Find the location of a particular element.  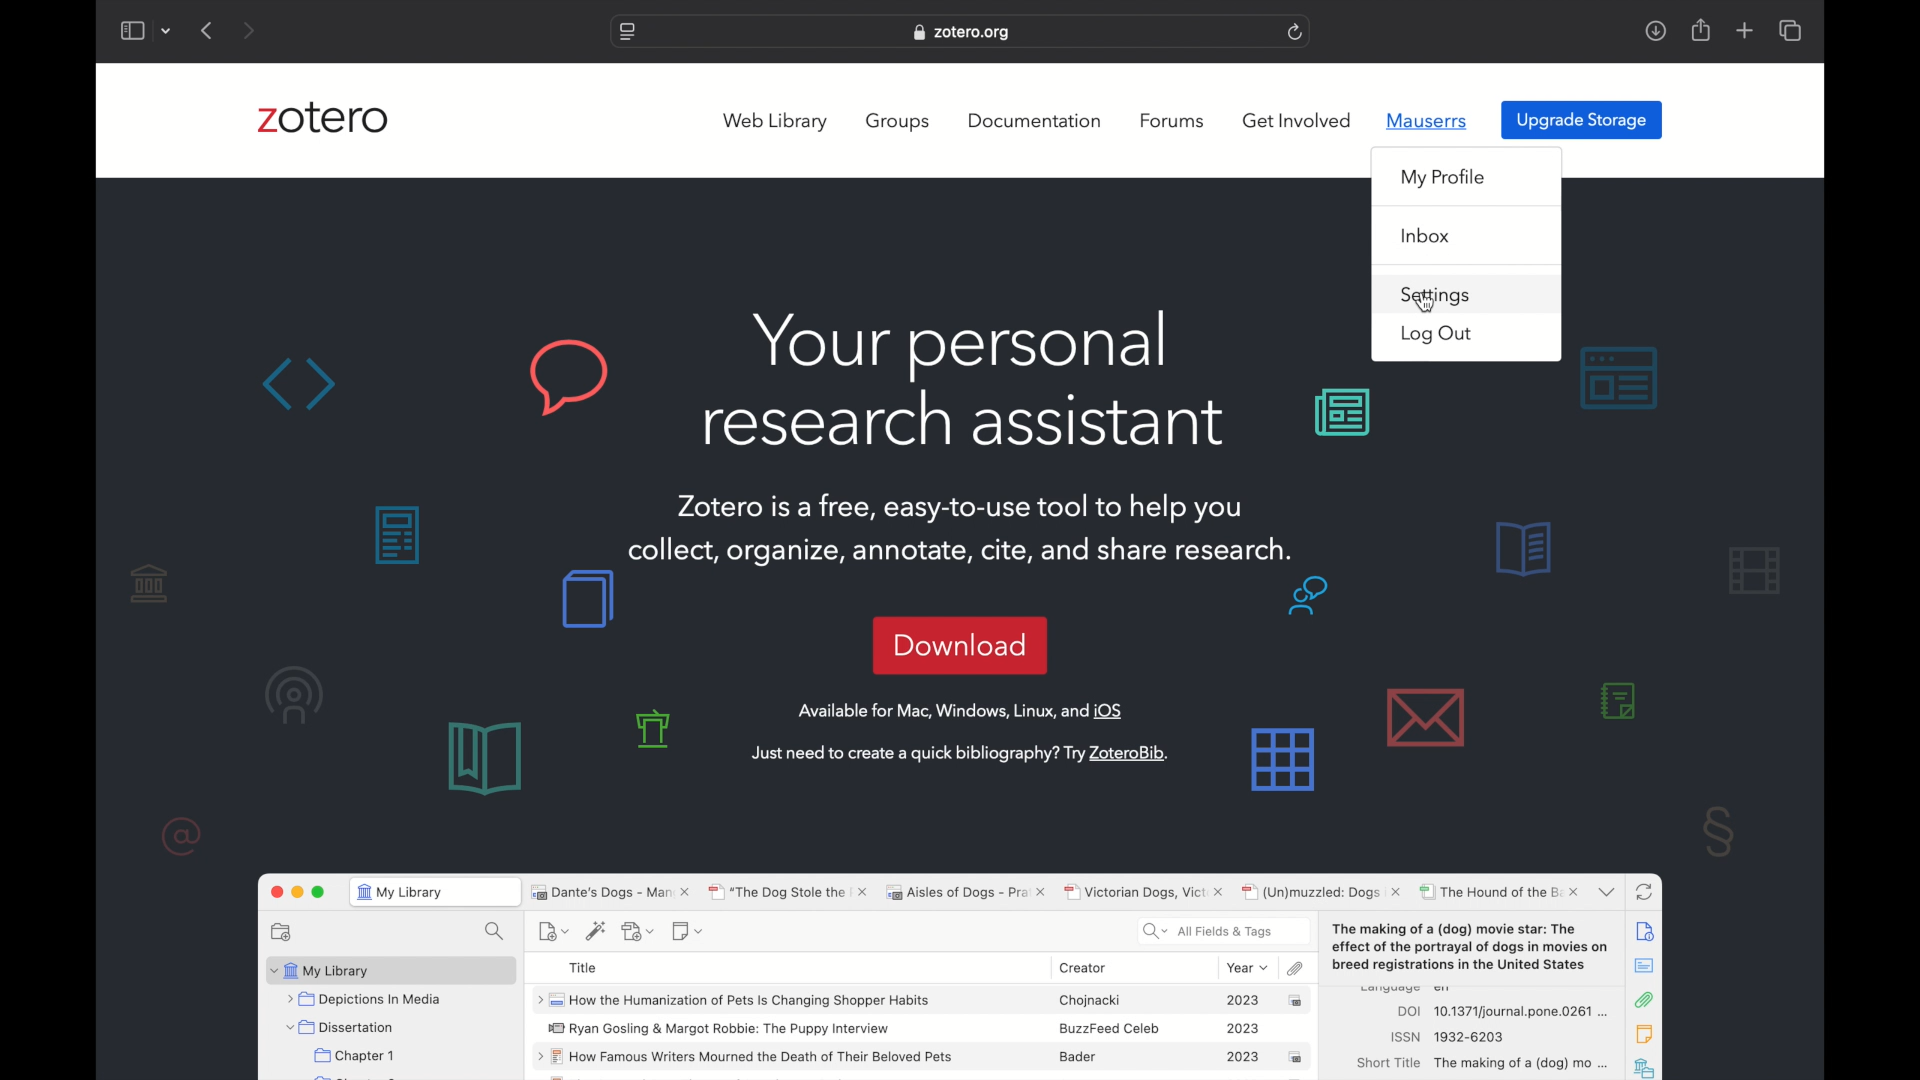

website address is located at coordinates (962, 33).